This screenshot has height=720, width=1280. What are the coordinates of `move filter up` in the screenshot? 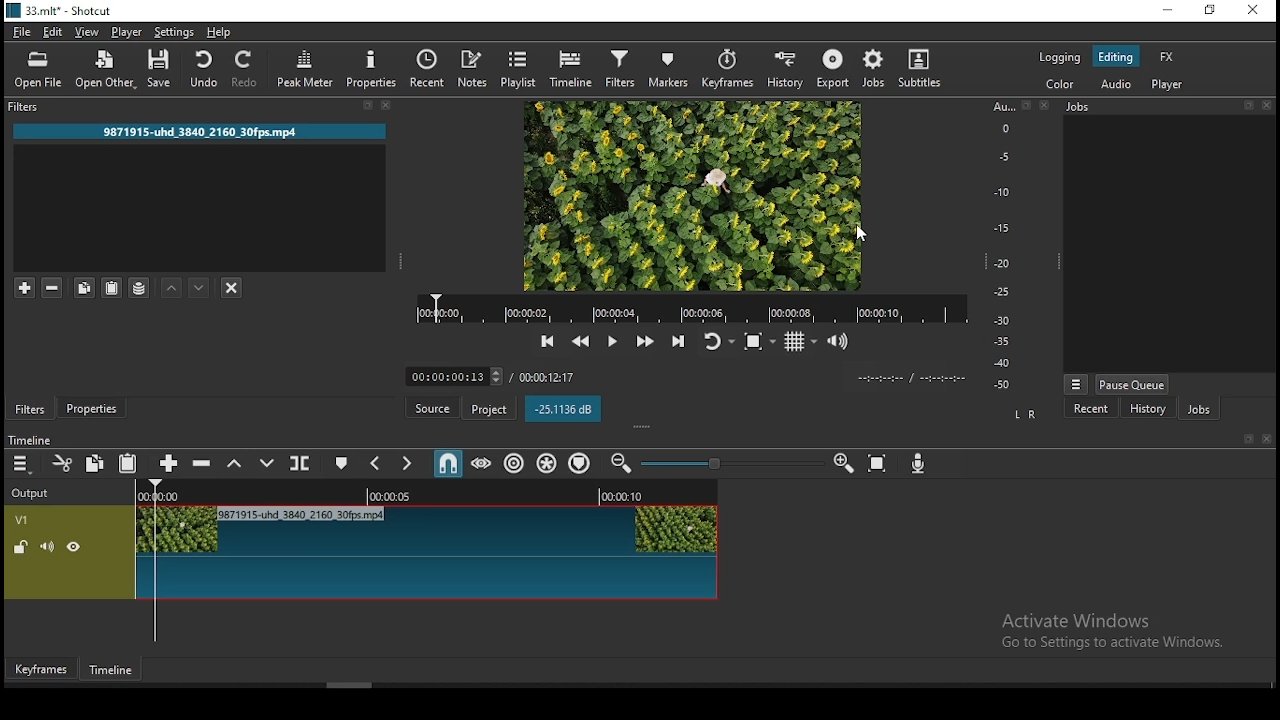 It's located at (173, 288).